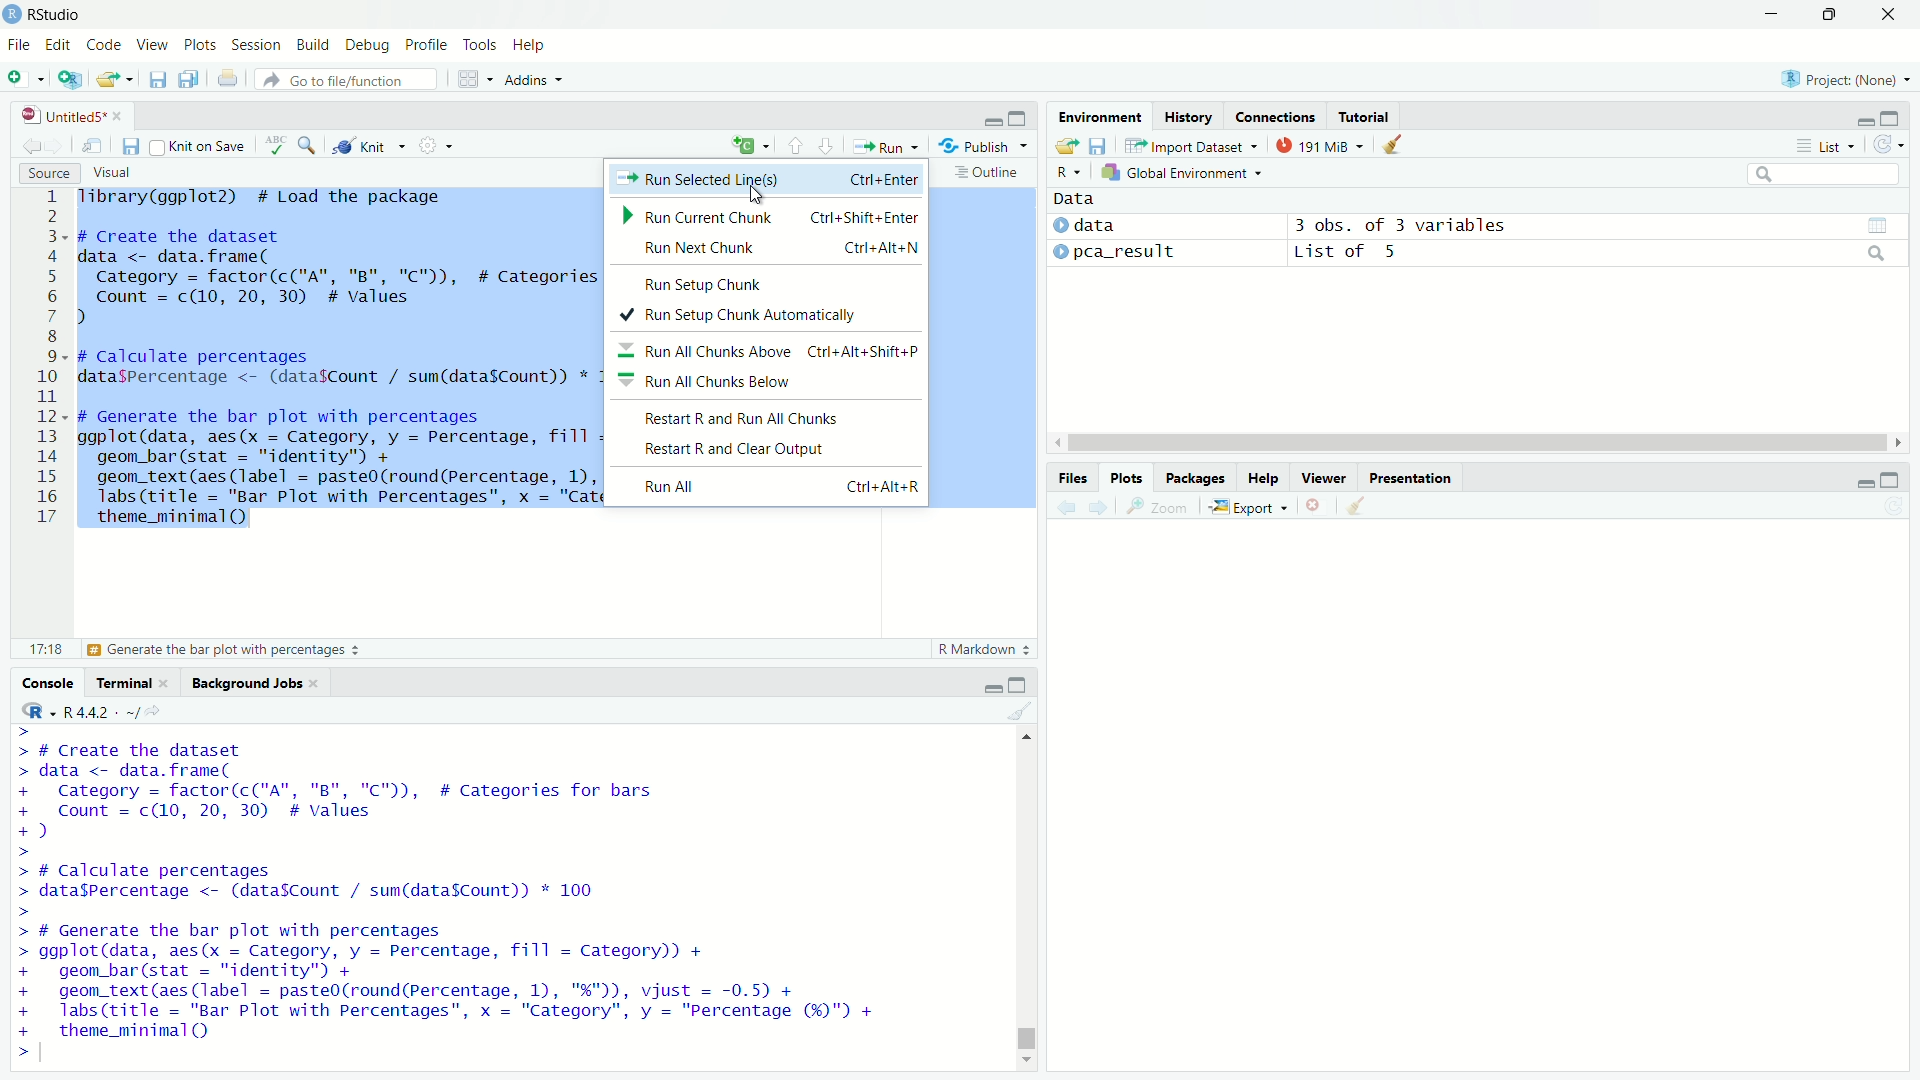  Describe the element at coordinates (36, 710) in the screenshot. I see `R language` at that location.